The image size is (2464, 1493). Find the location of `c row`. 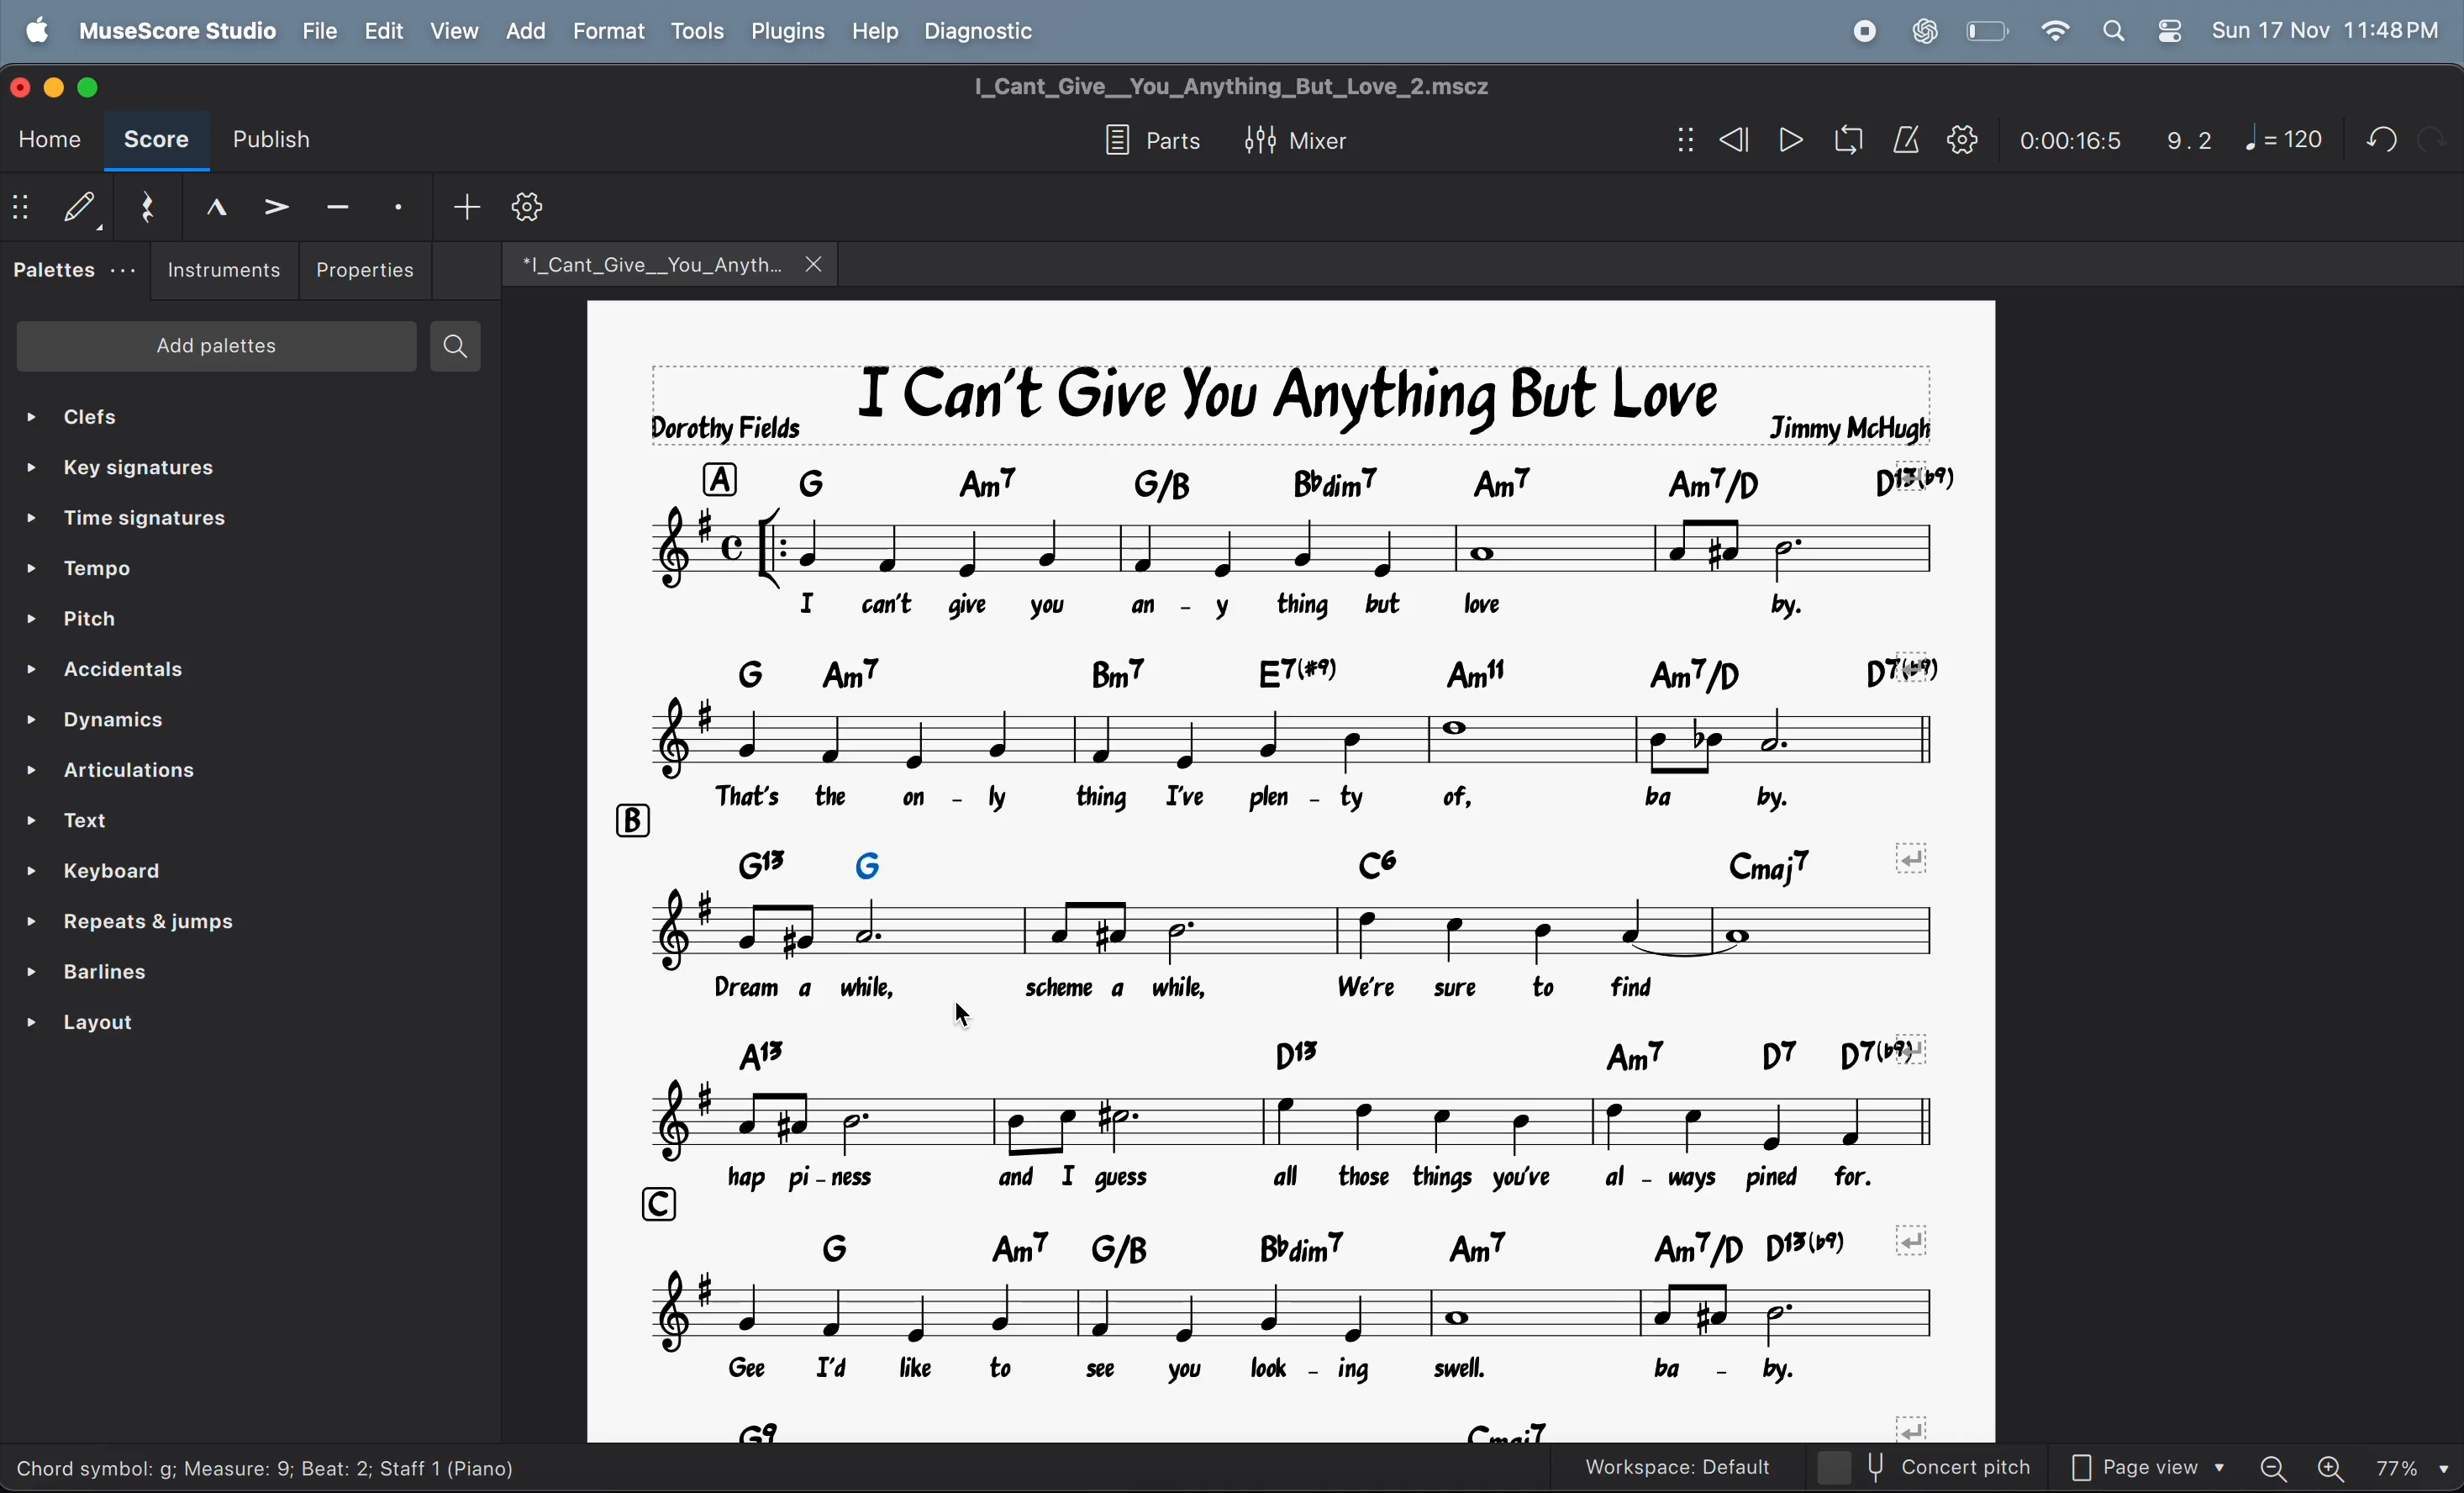

c row is located at coordinates (653, 1201).